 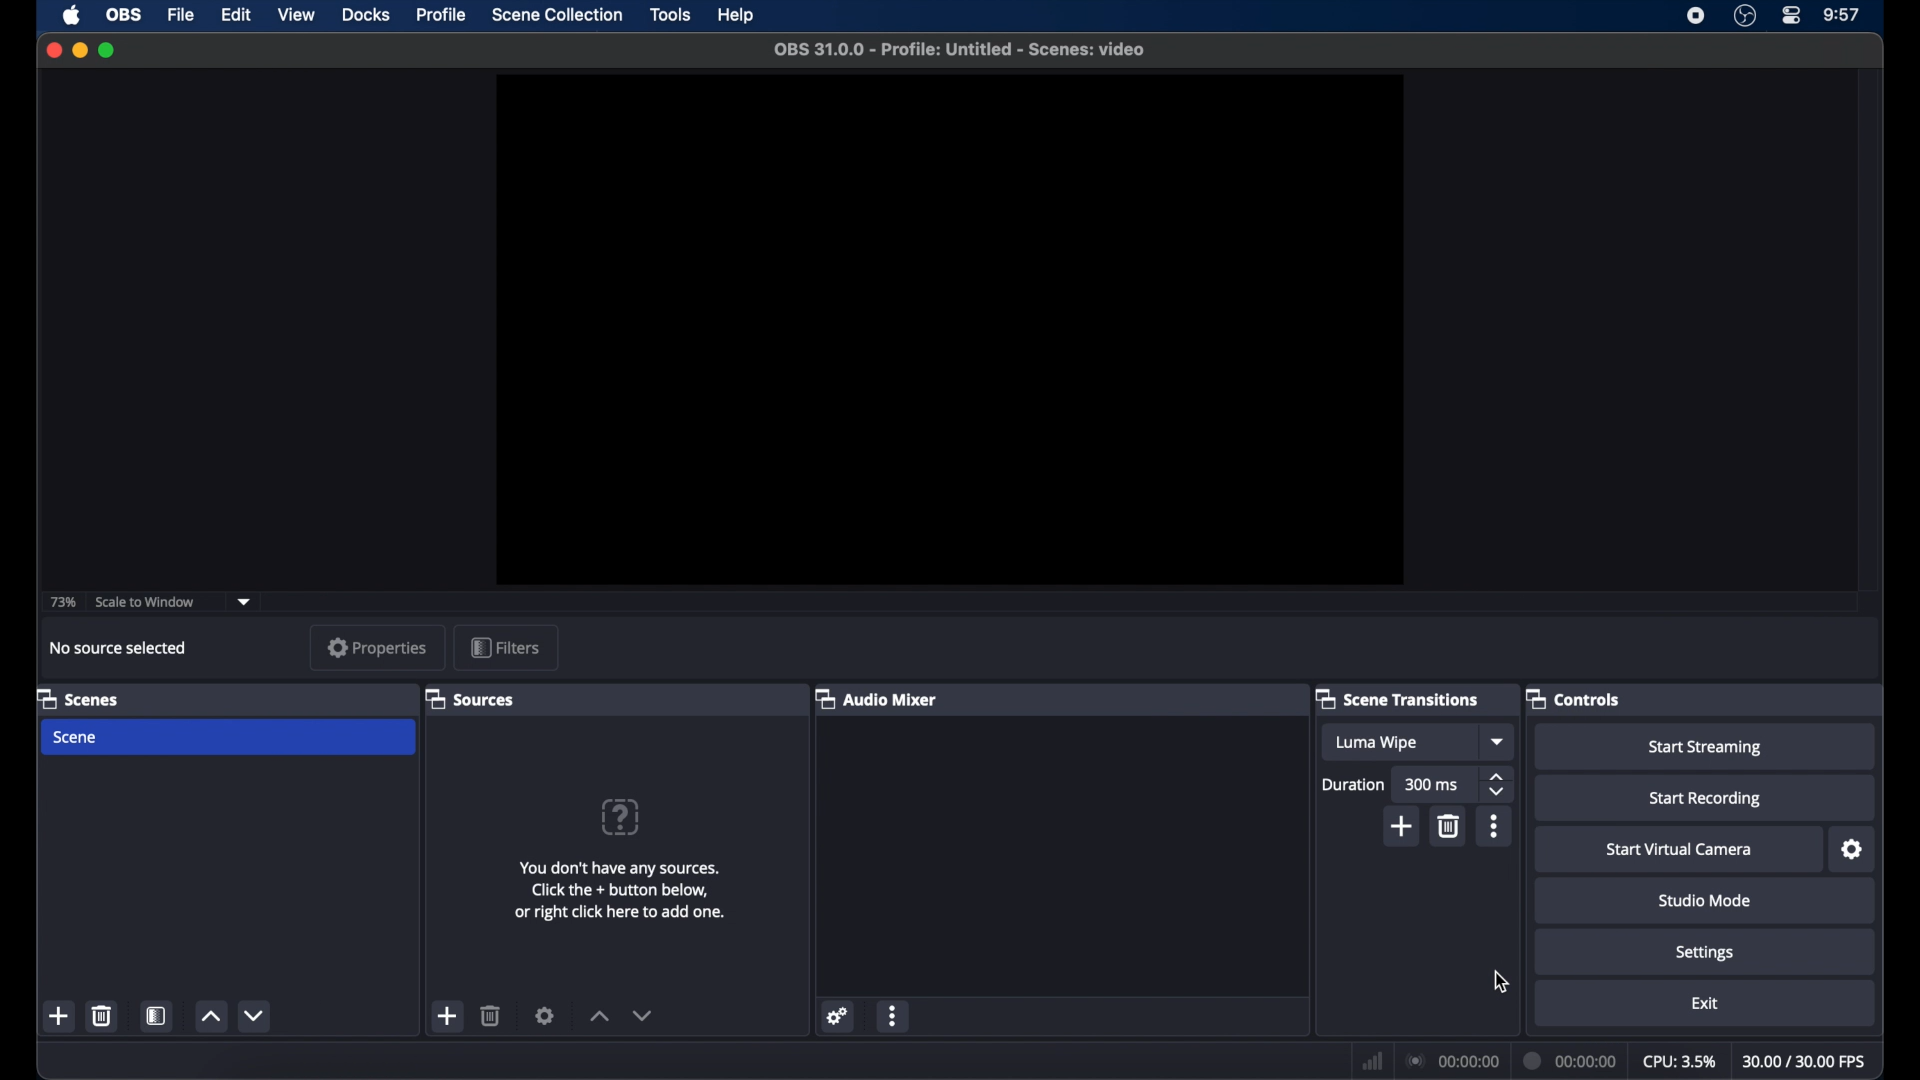 What do you see at coordinates (106, 52) in the screenshot?
I see `maximize` at bounding box center [106, 52].